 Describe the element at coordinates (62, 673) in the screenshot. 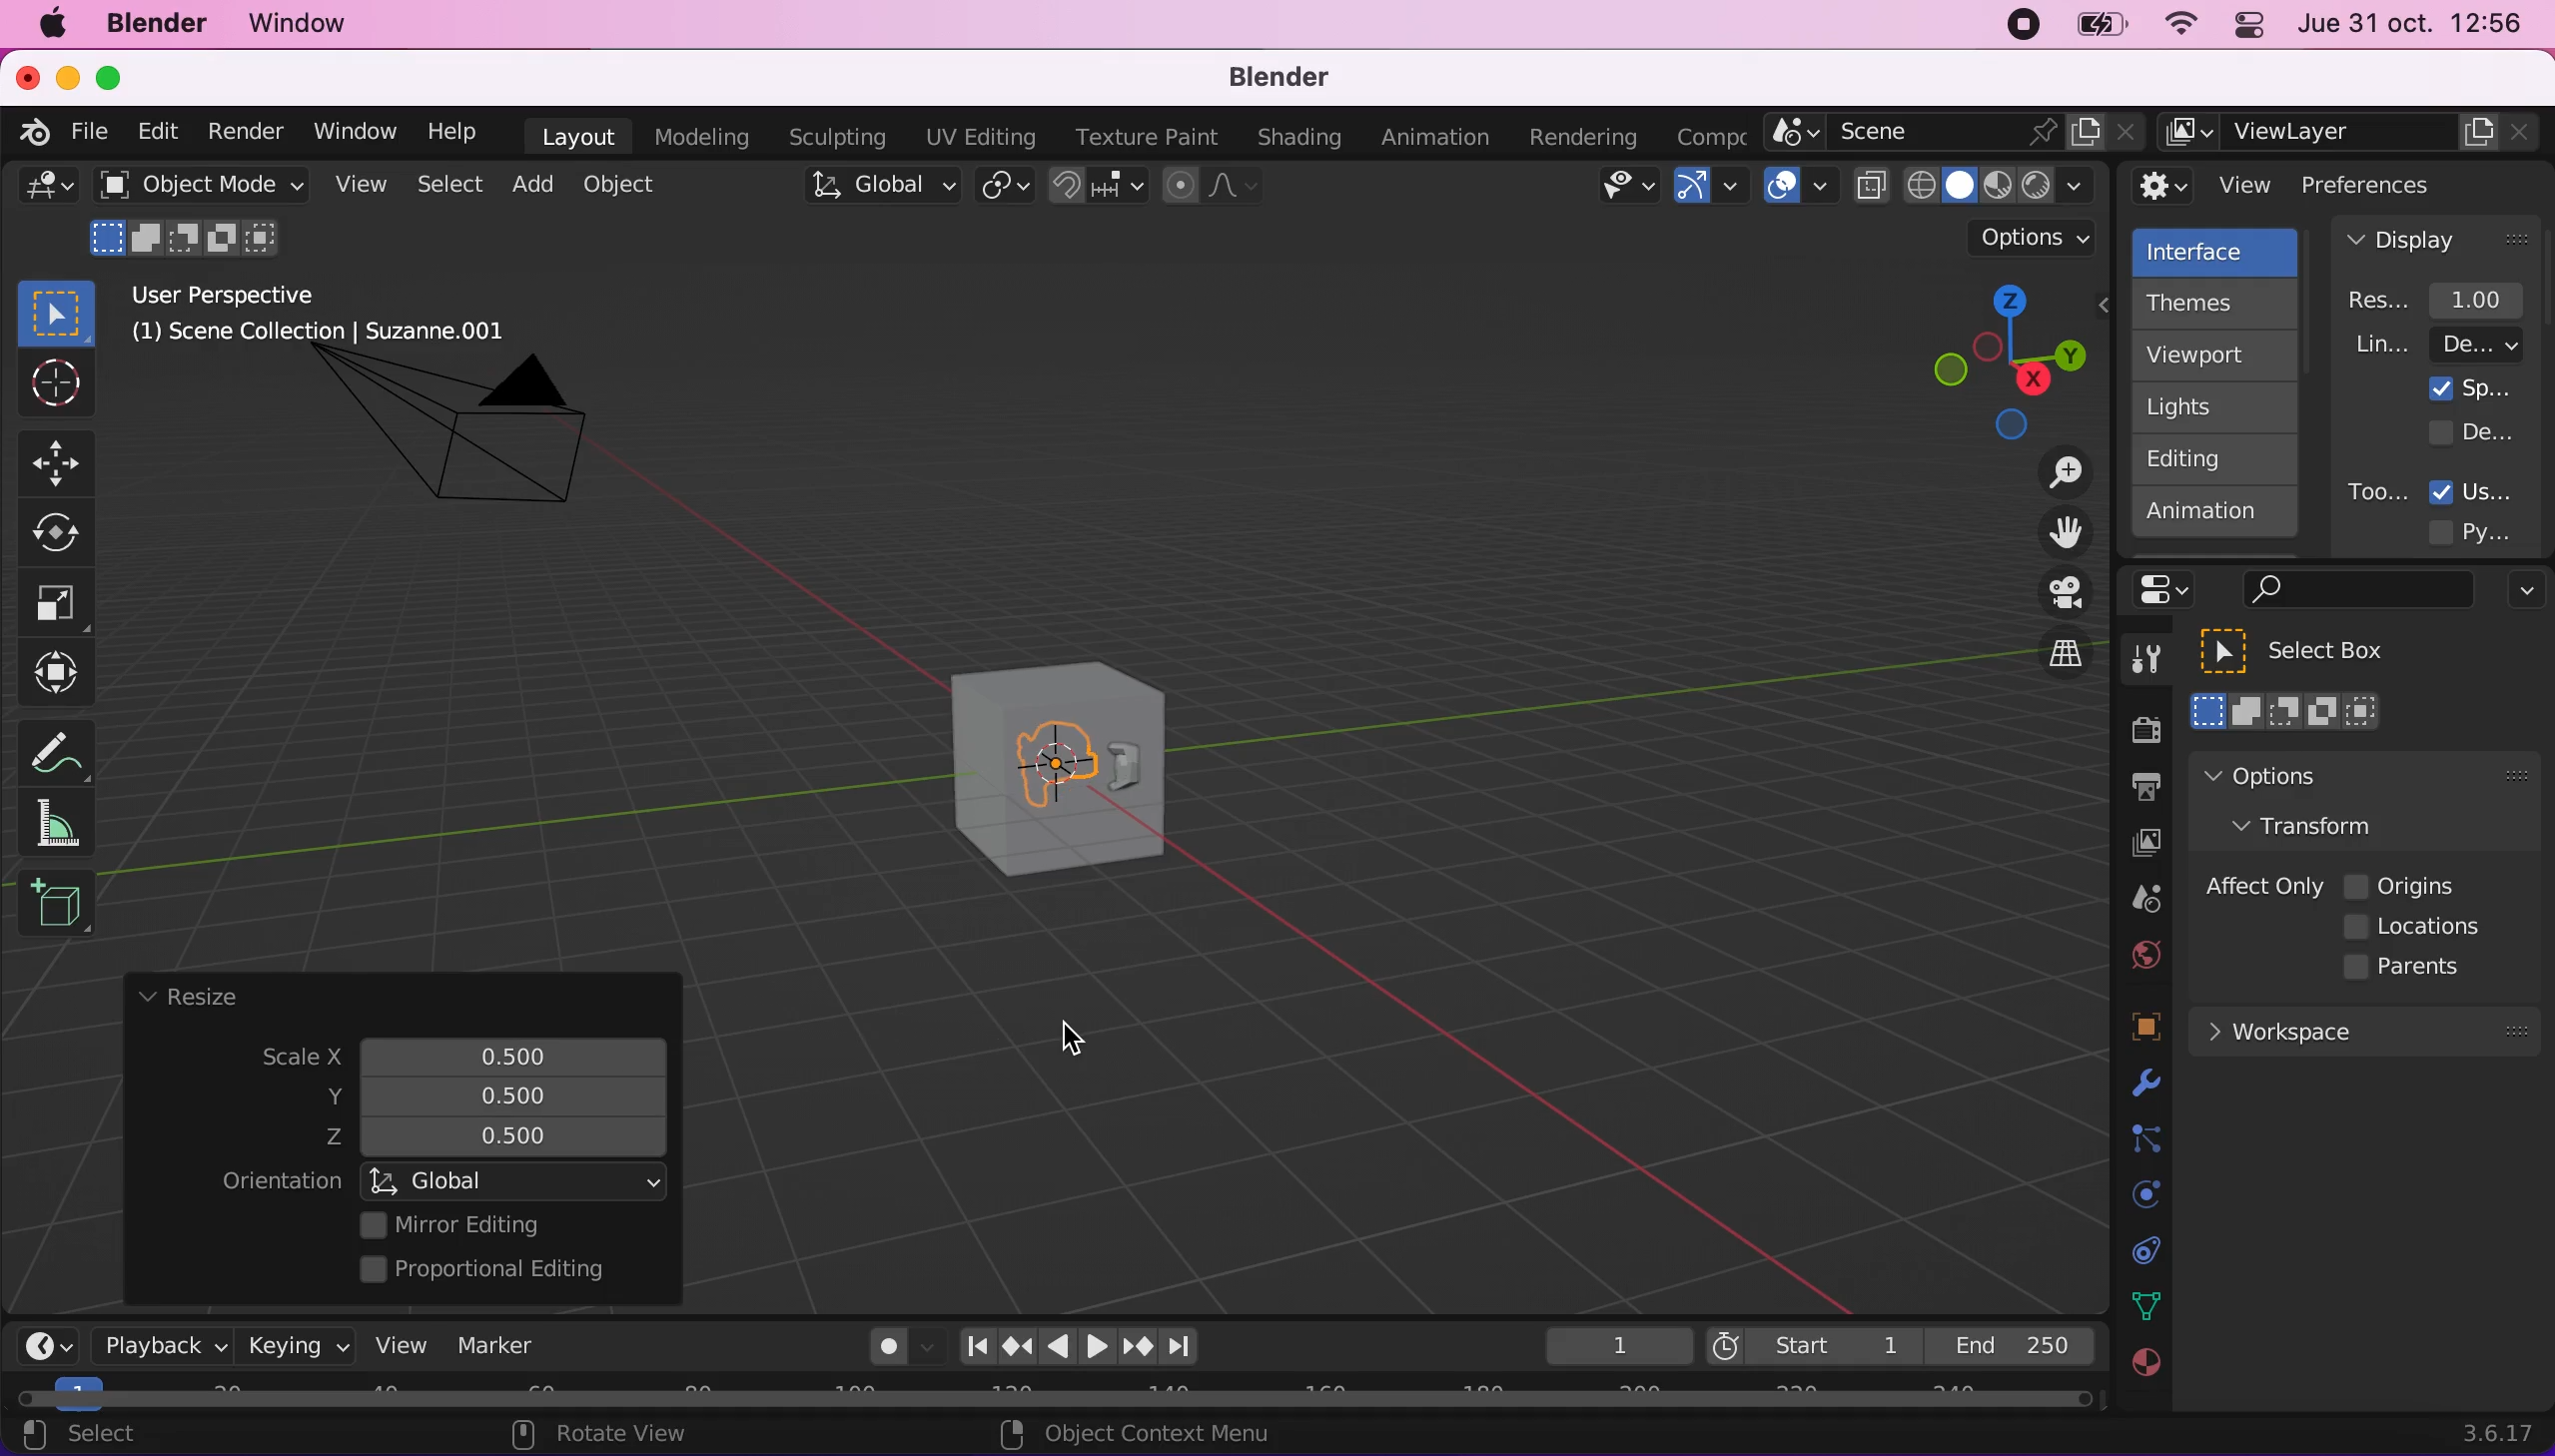

I see `transform` at that location.